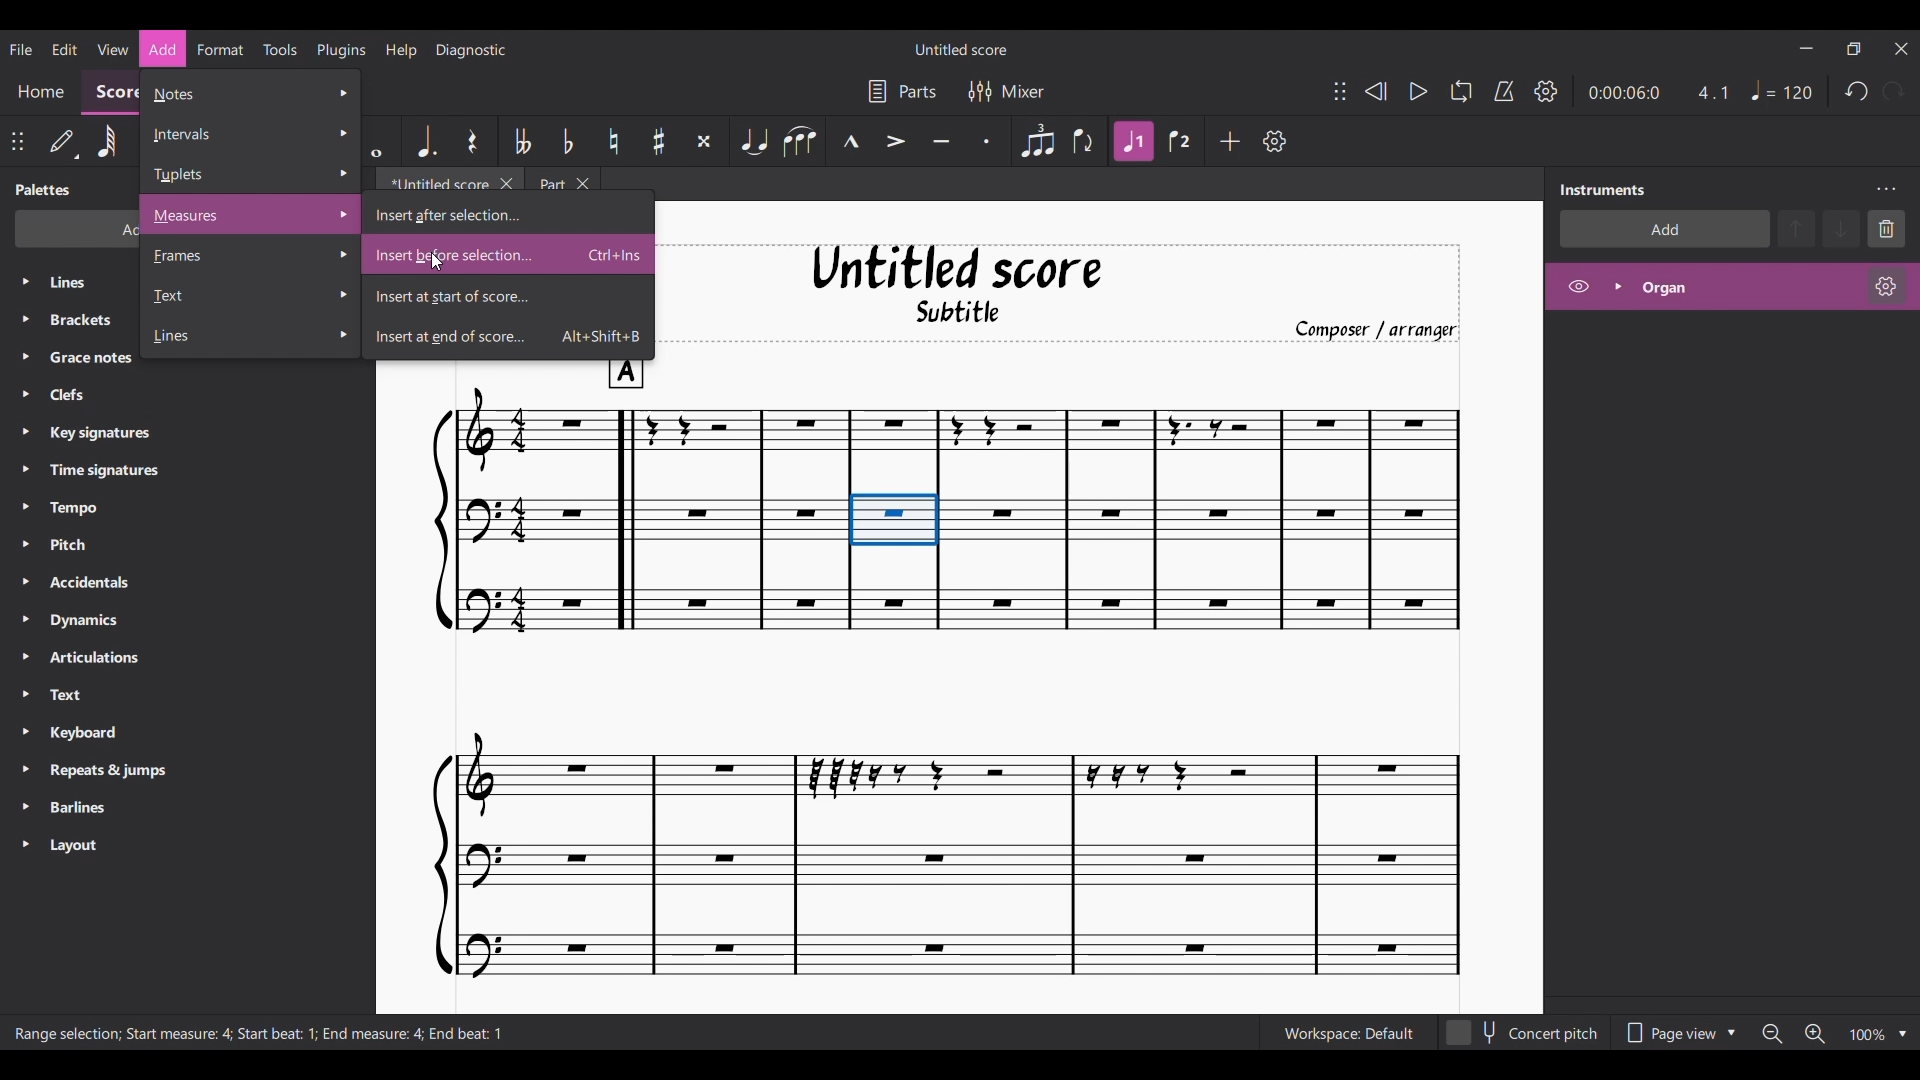 The width and height of the screenshot is (1920, 1080). Describe the element at coordinates (509, 214) in the screenshot. I see `Insert after selection` at that location.